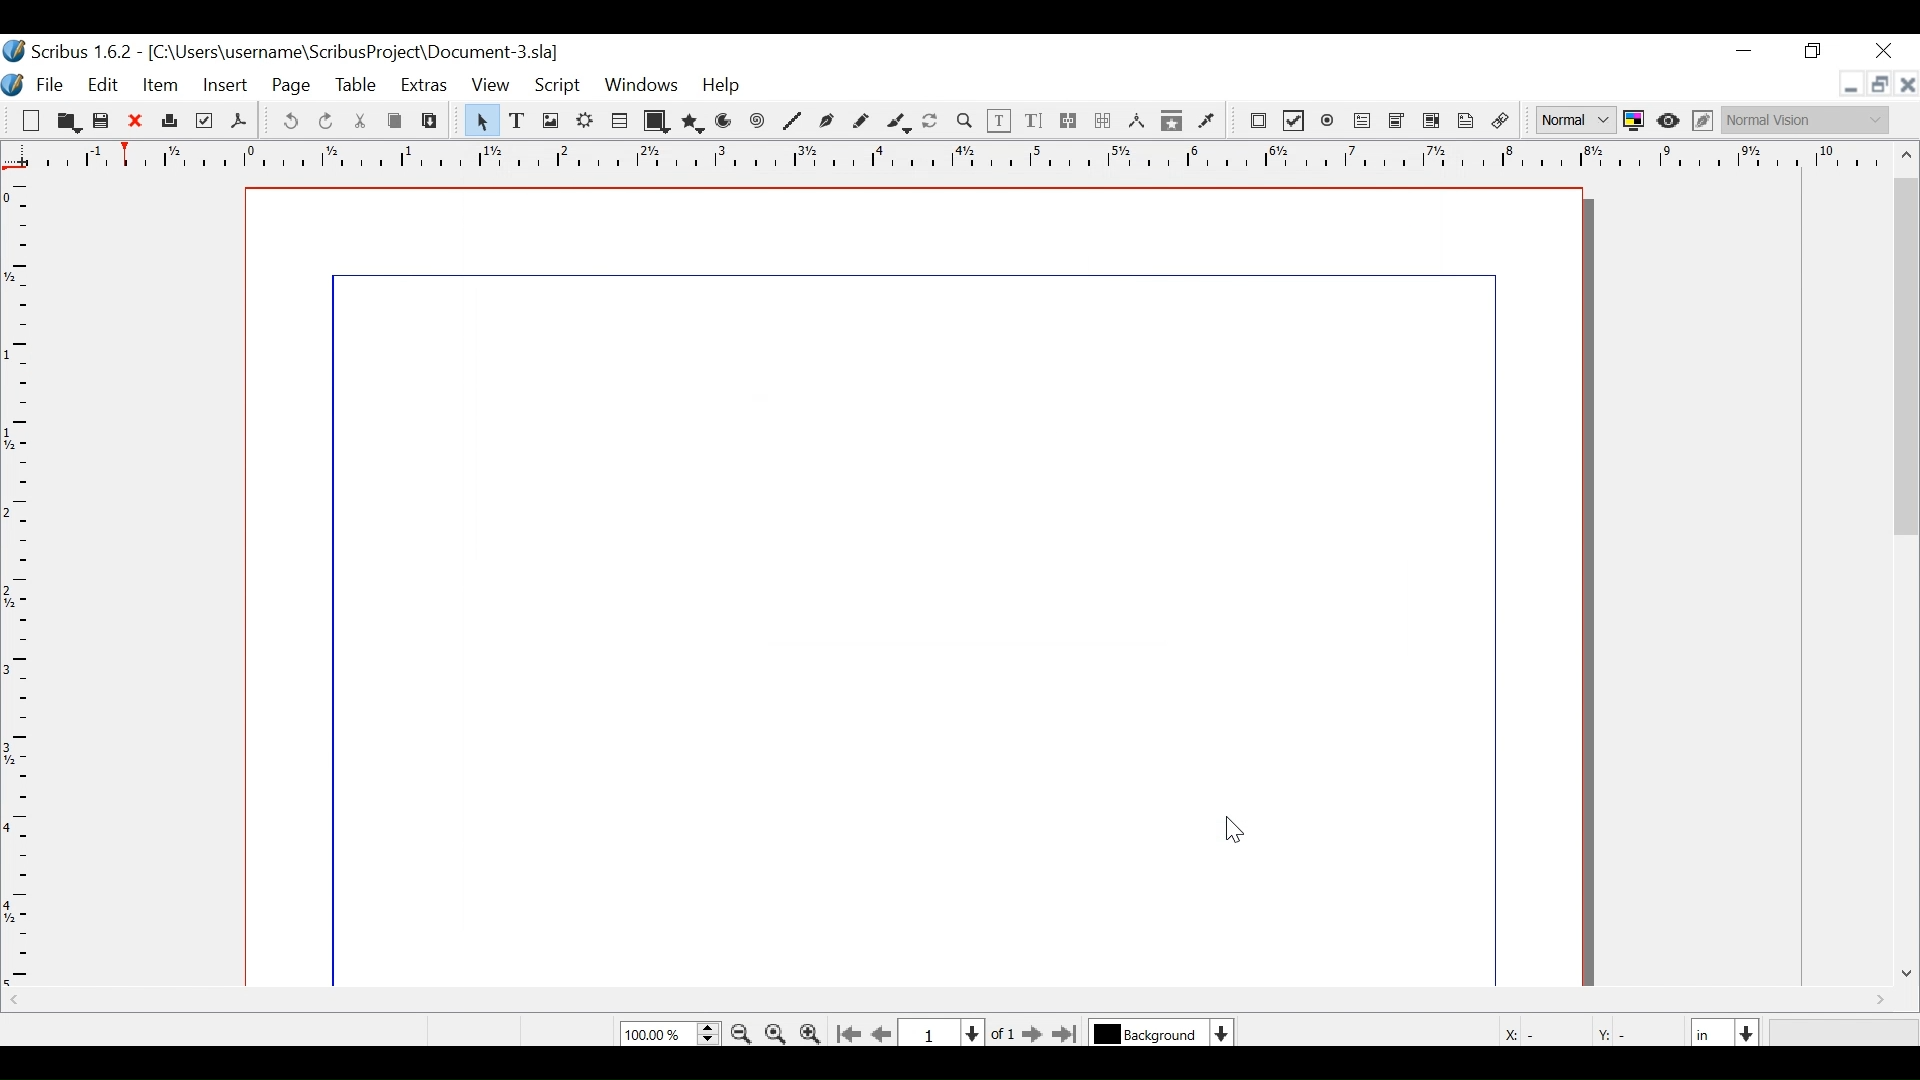 The height and width of the screenshot is (1080, 1920). Describe the element at coordinates (1433, 122) in the screenshot. I see `PDF List Box` at that location.